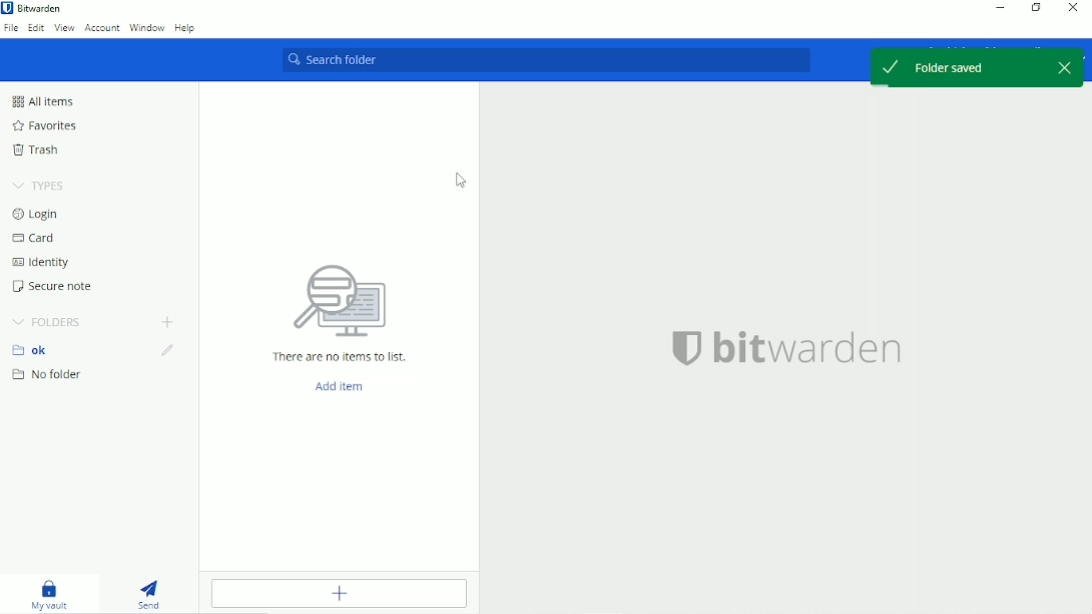 The height and width of the screenshot is (614, 1092). Describe the element at coordinates (155, 594) in the screenshot. I see `Send` at that location.